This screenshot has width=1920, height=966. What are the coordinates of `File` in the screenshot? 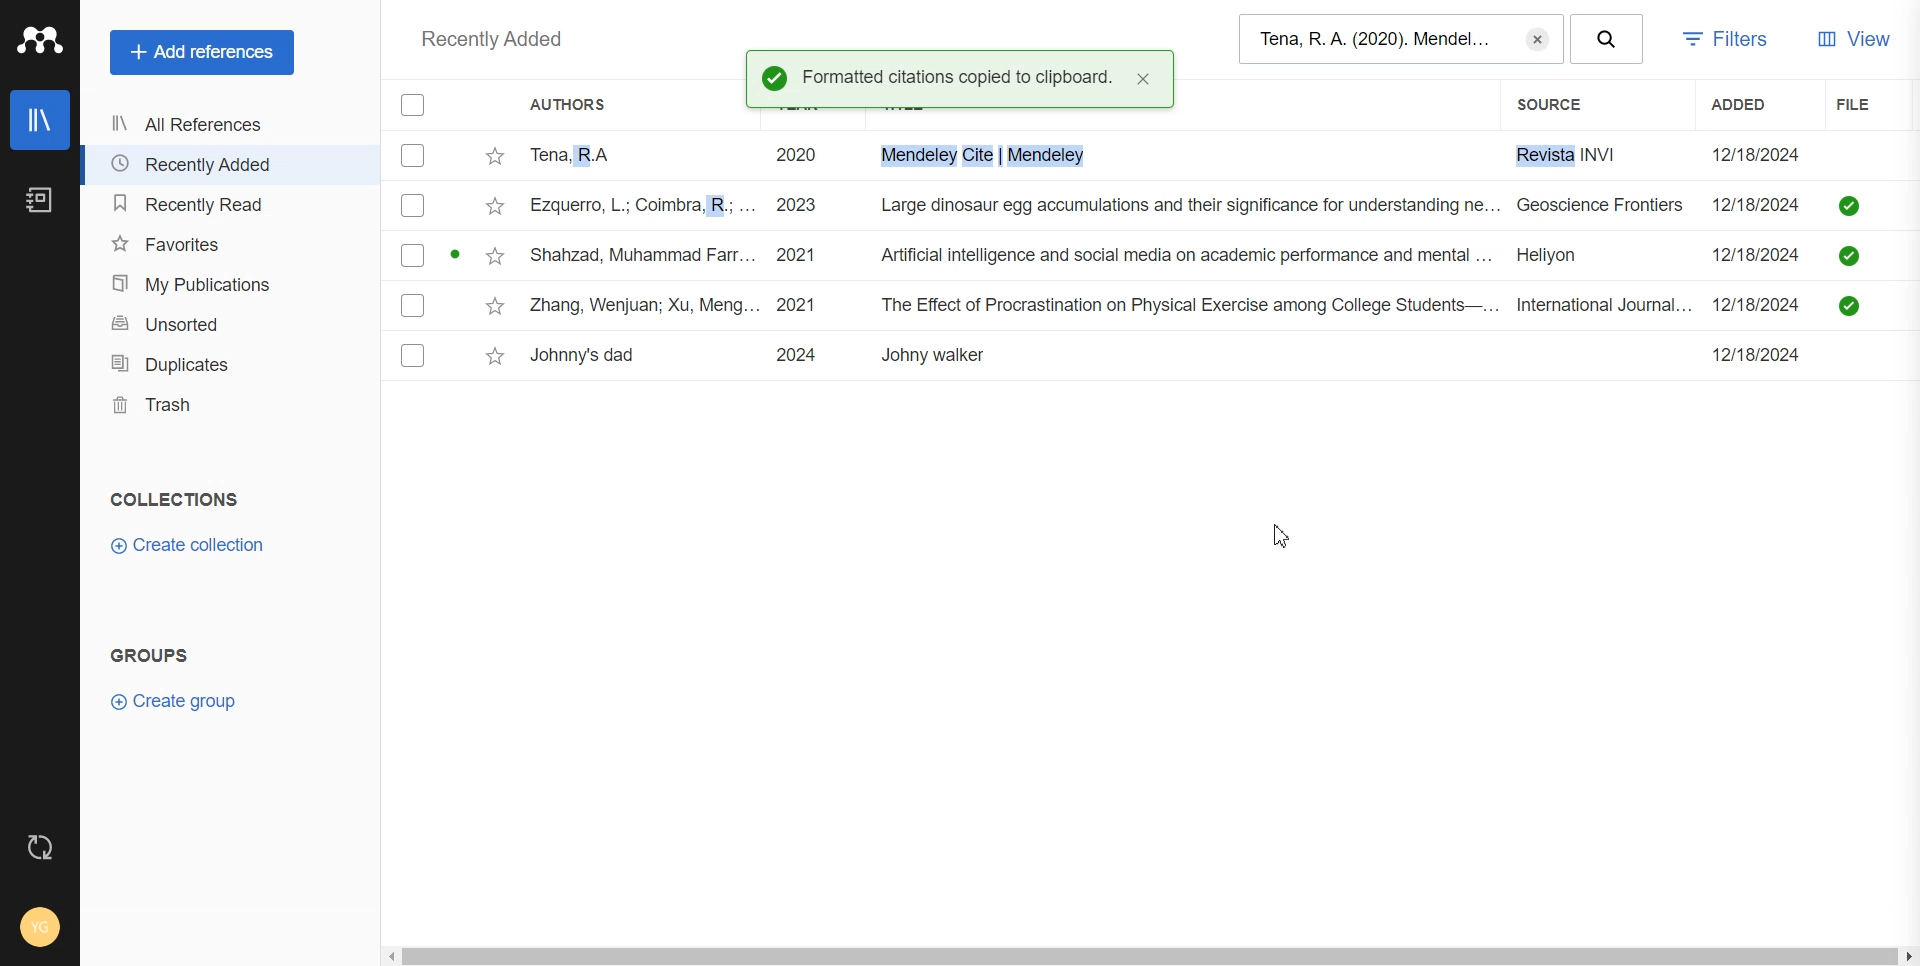 It's located at (1867, 103).